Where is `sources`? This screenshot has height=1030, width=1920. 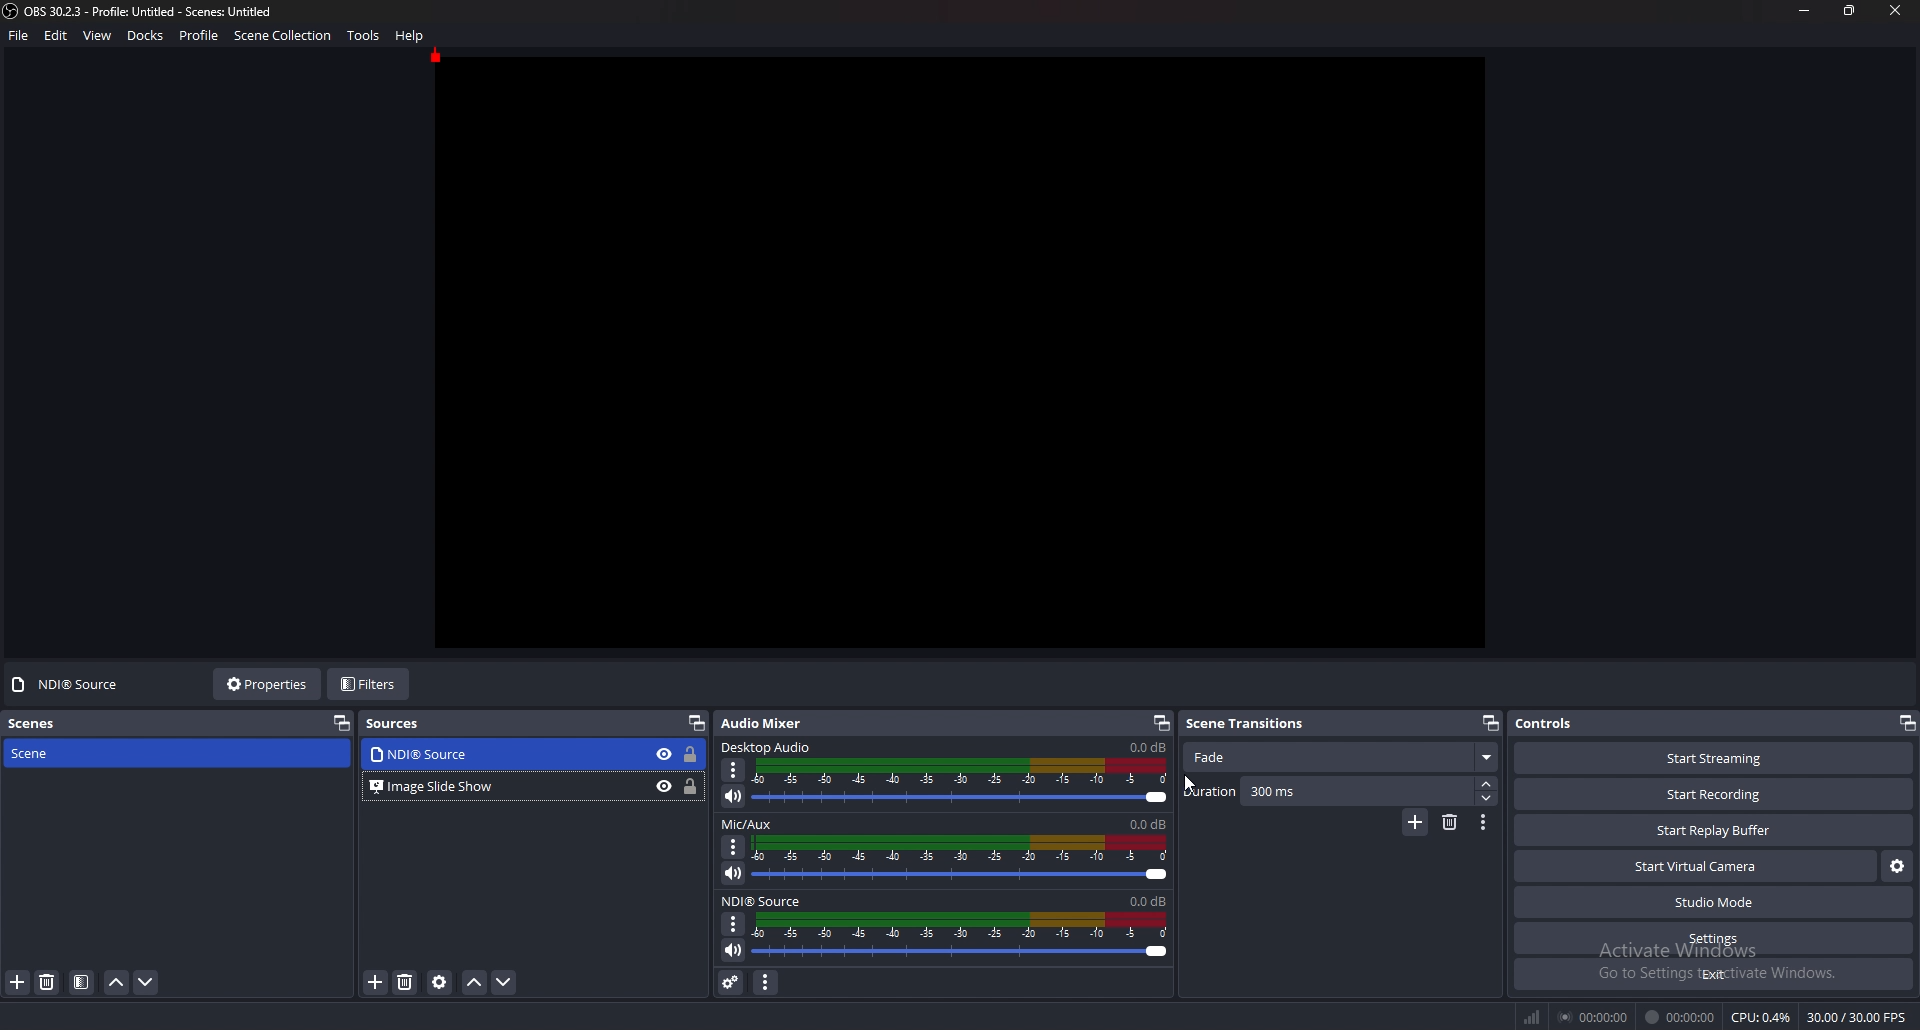
sources is located at coordinates (400, 722).